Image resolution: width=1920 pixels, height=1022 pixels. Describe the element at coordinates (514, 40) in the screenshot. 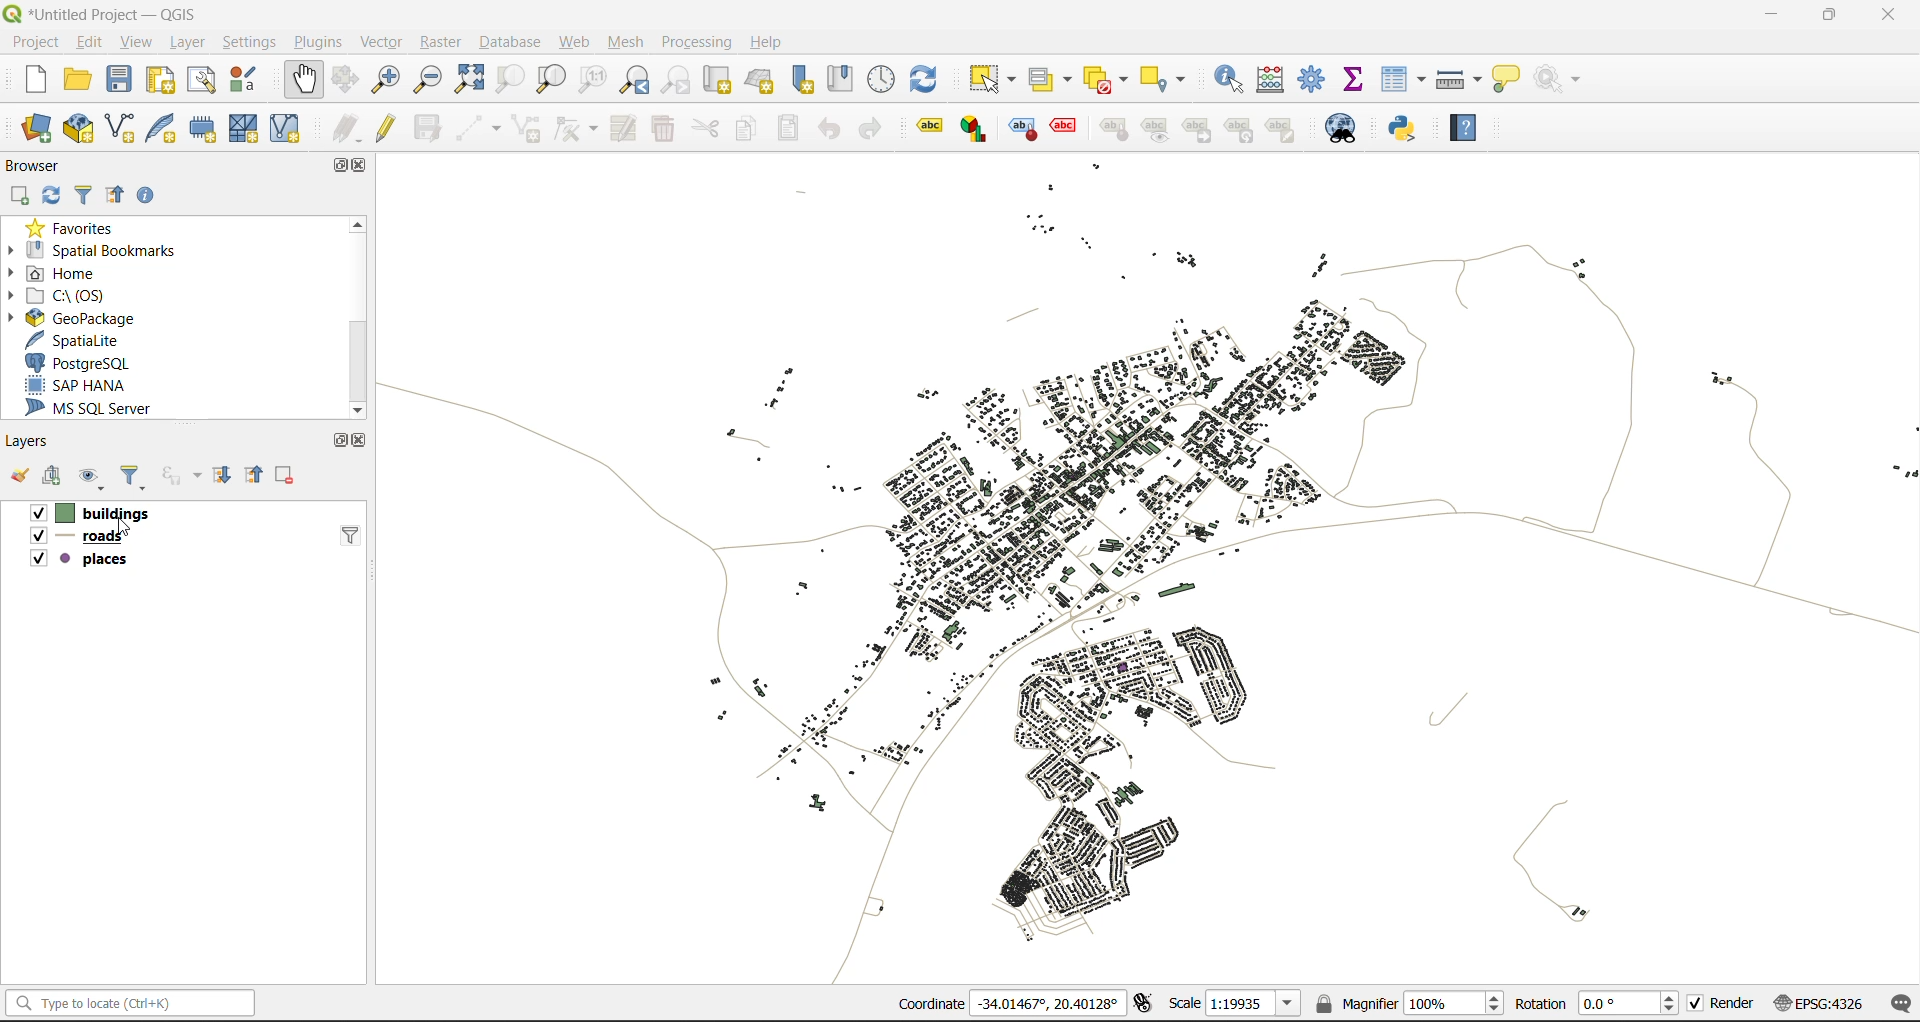

I see `database` at that location.